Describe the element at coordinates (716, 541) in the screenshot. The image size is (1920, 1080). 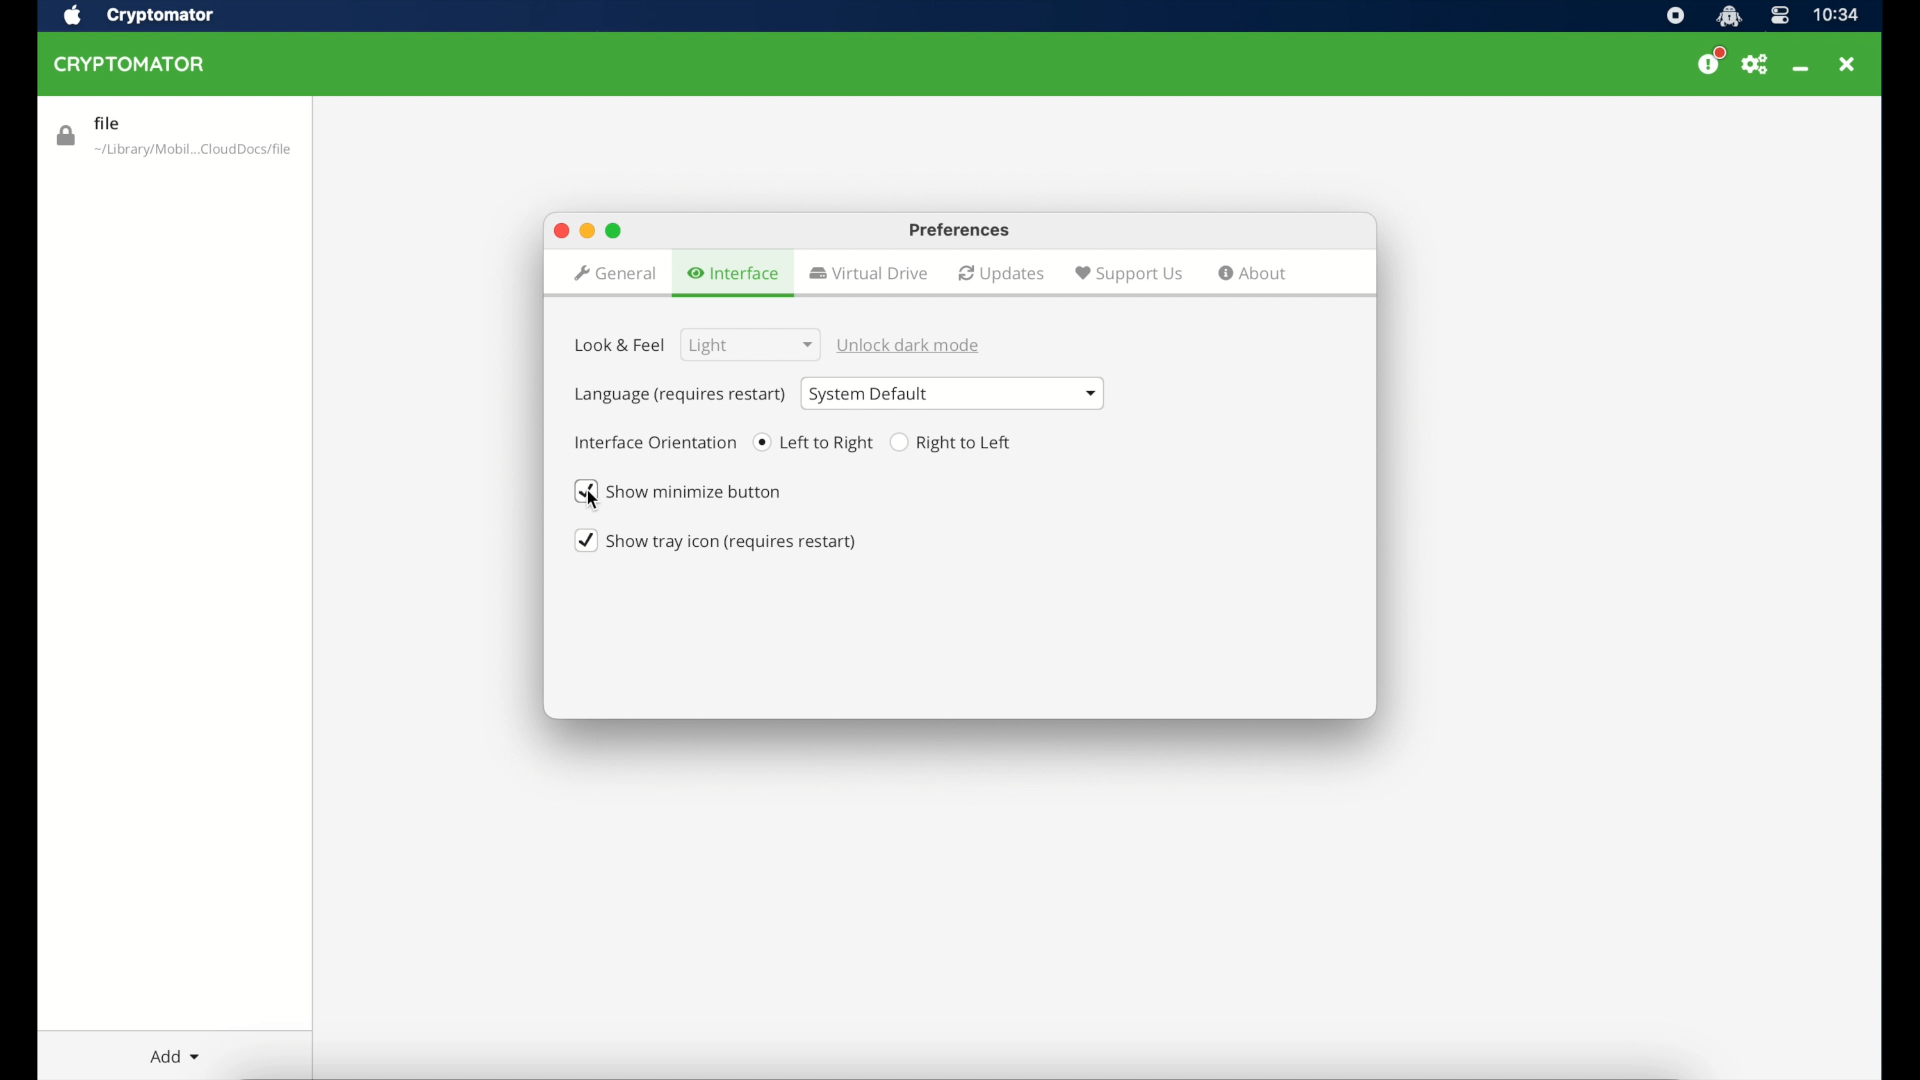
I see `checkbox` at that location.